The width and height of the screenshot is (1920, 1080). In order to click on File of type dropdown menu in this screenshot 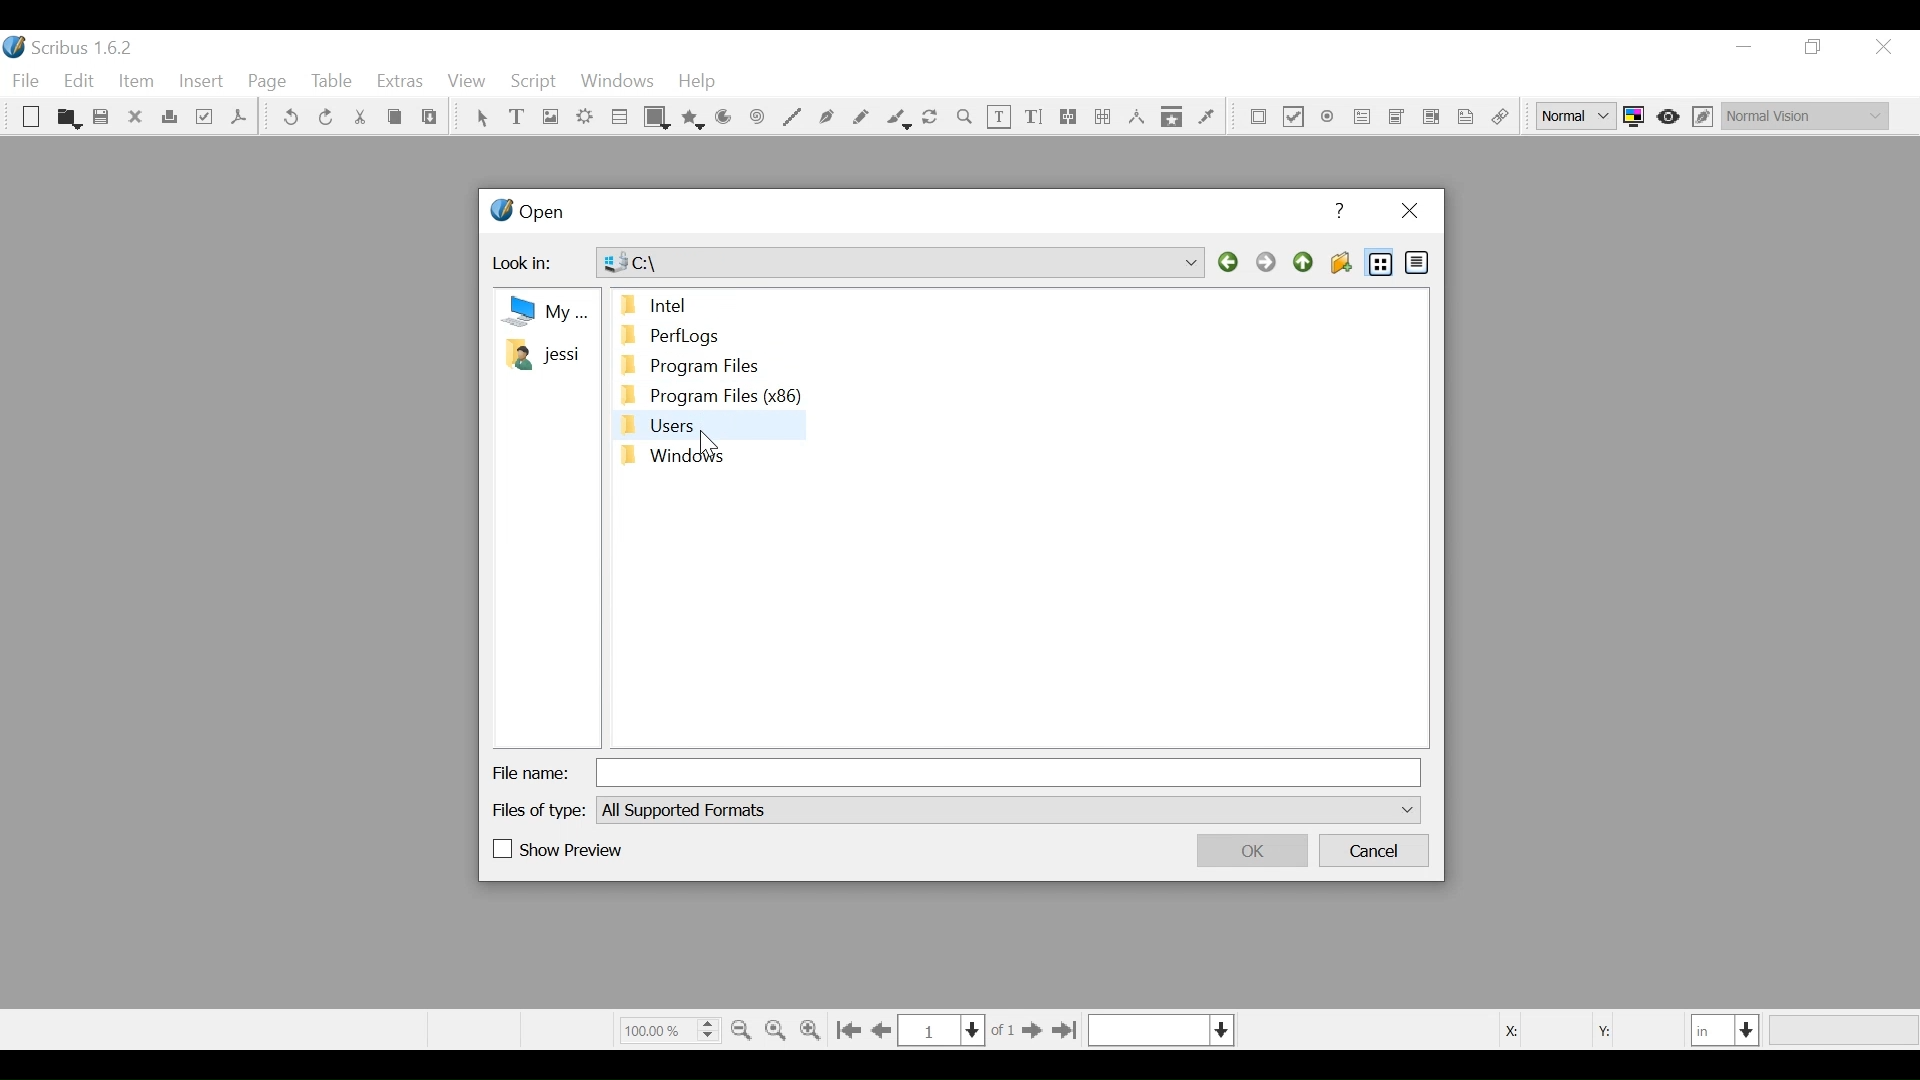, I will do `click(1007, 809)`.